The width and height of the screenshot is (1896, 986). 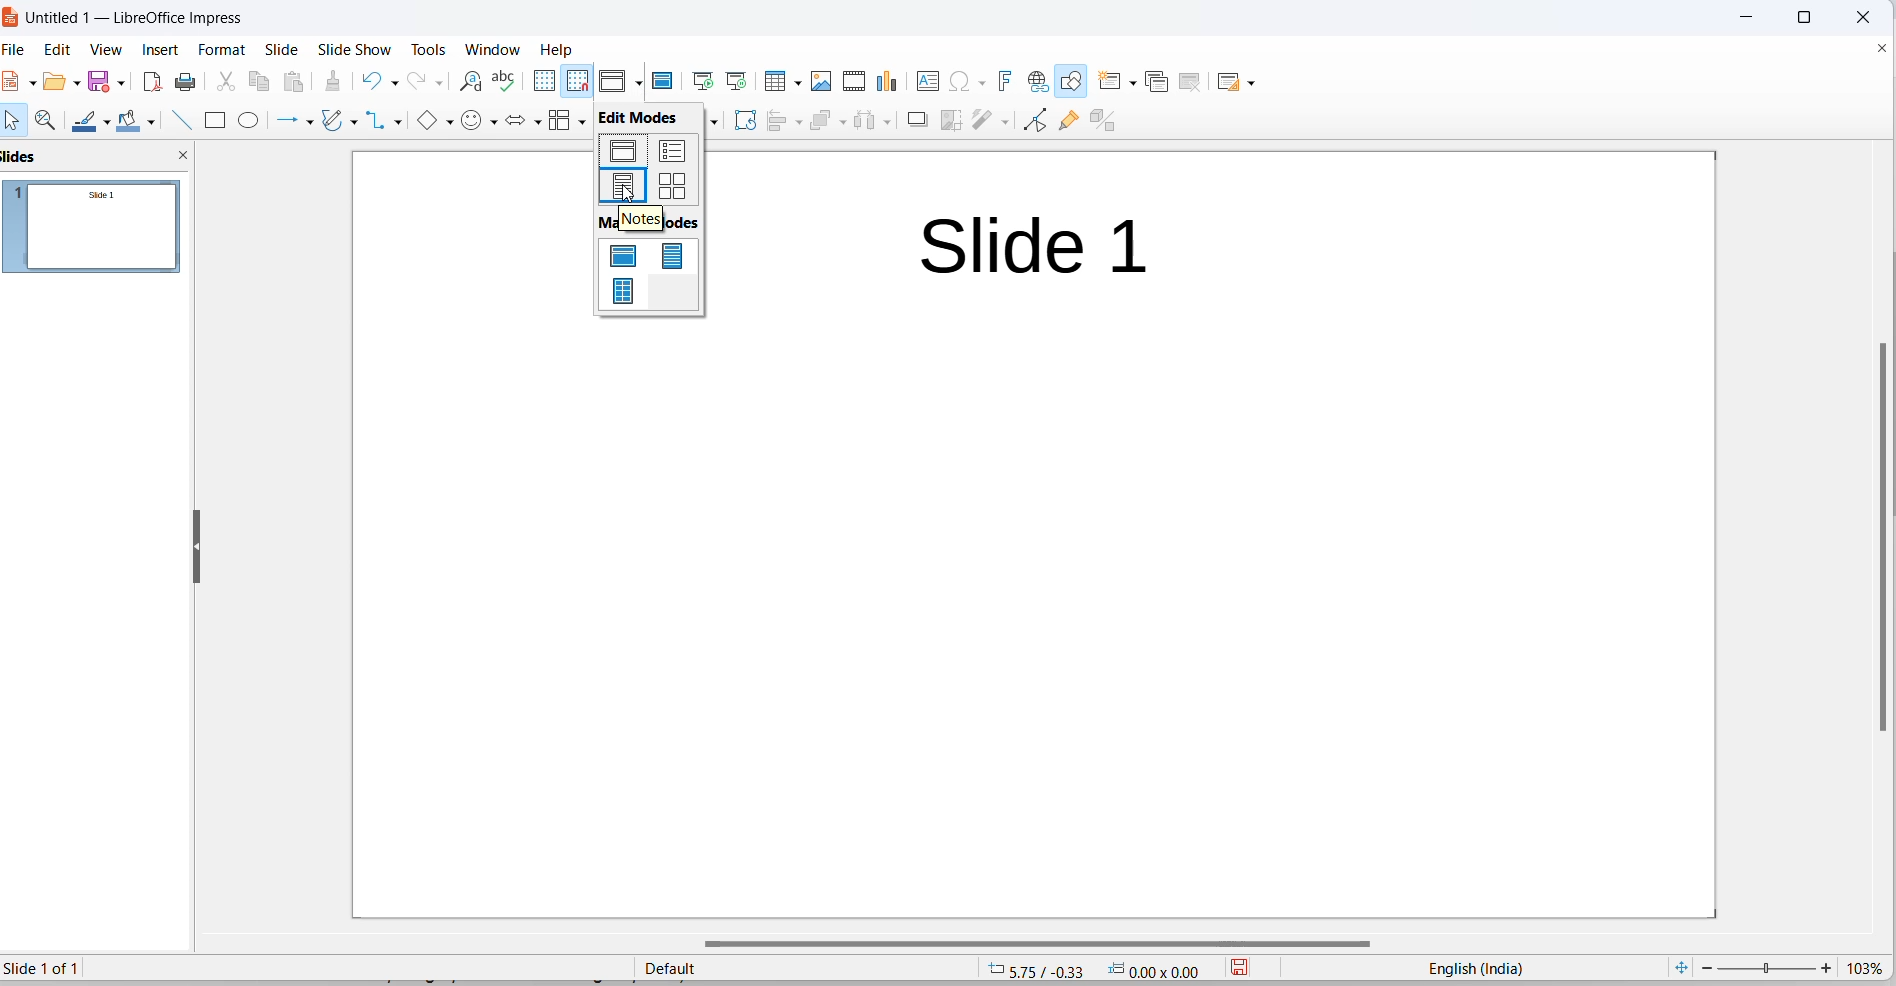 What do you see at coordinates (929, 82) in the screenshot?
I see `insert text` at bounding box center [929, 82].